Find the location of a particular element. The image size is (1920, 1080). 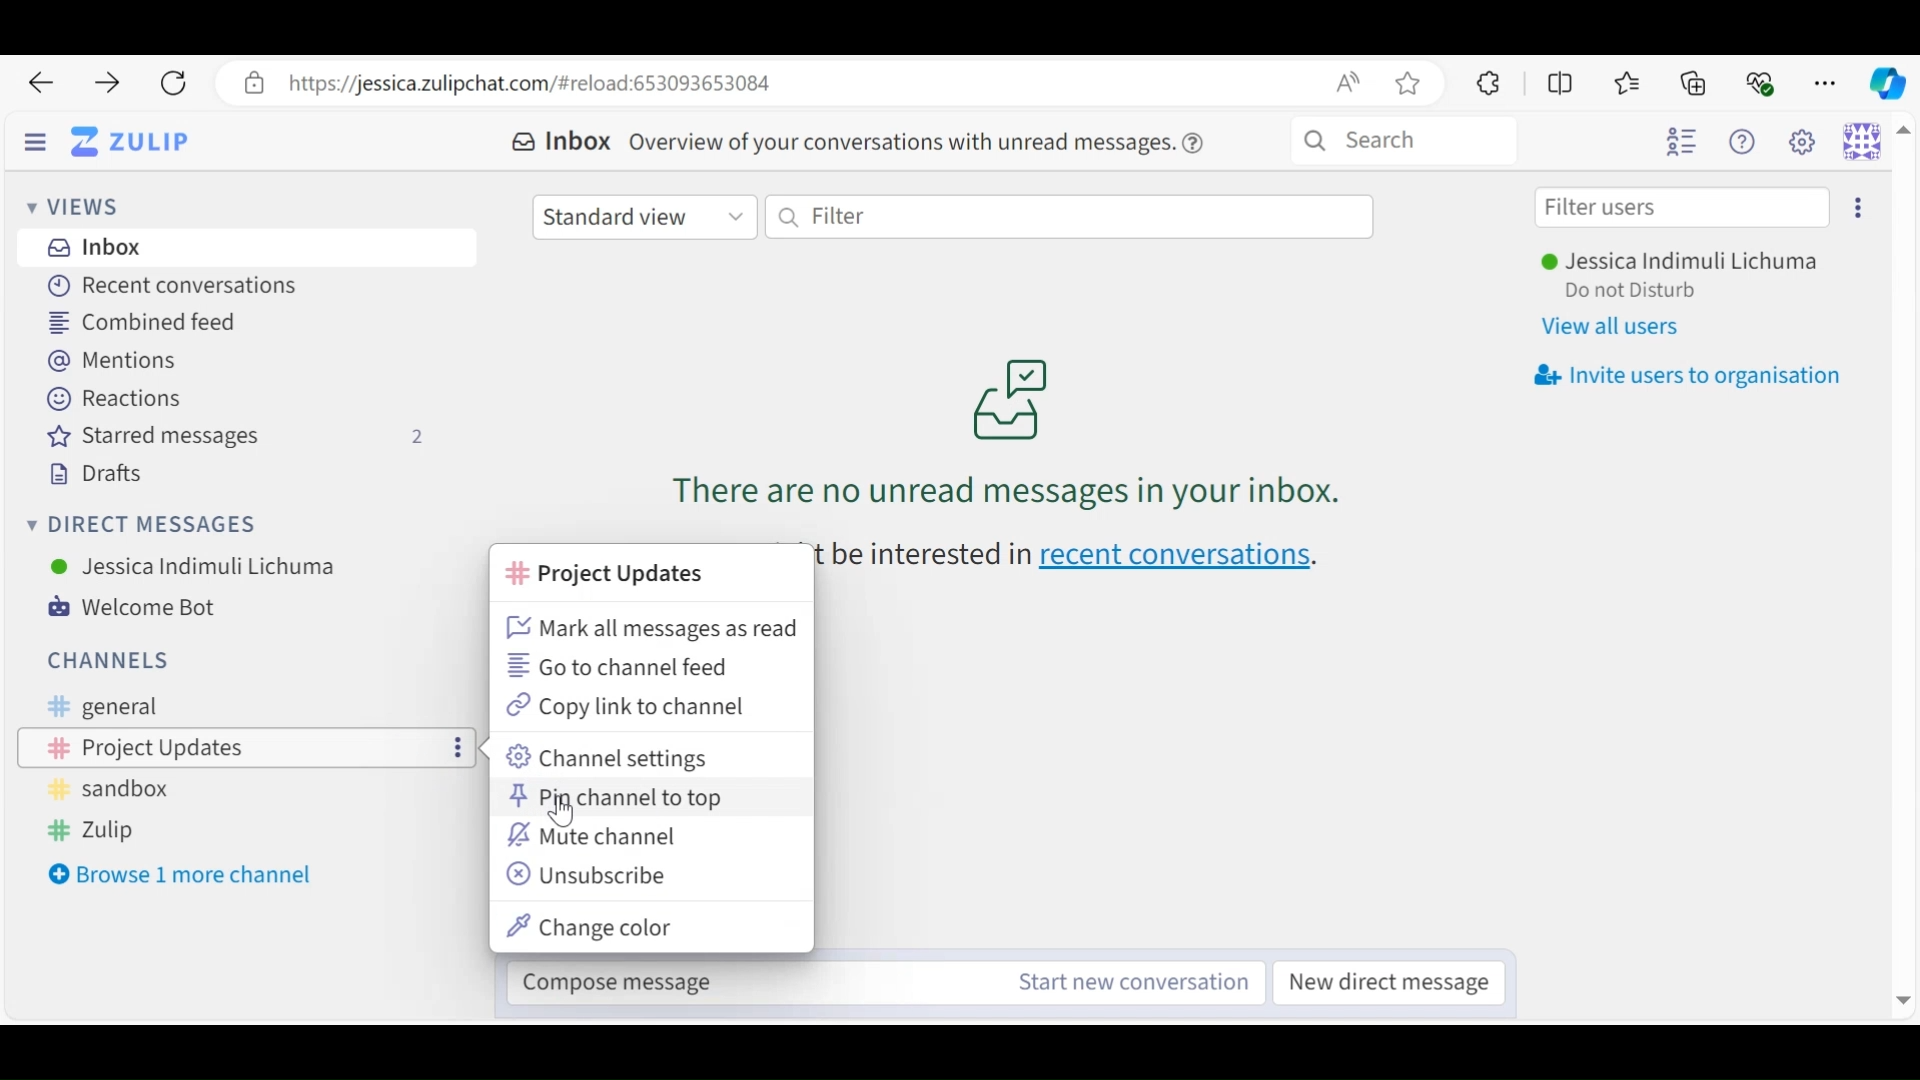

Copilot is located at coordinates (1886, 81).